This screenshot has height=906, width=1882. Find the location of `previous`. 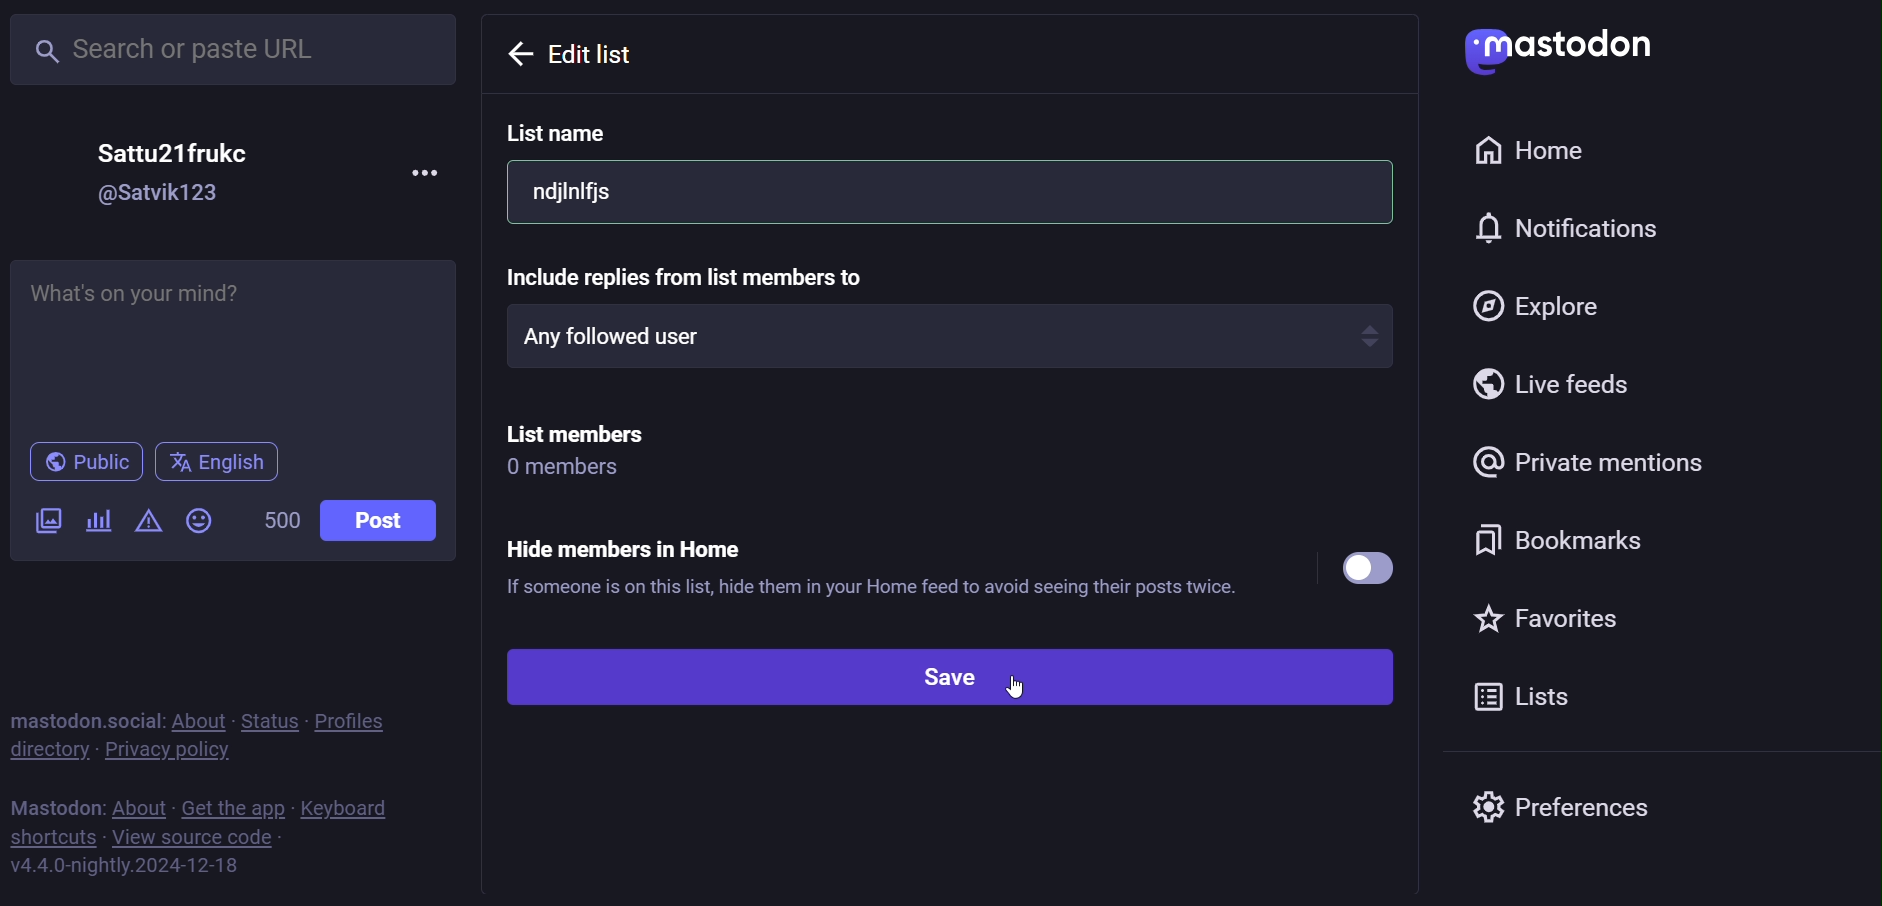

previous is located at coordinates (574, 54).